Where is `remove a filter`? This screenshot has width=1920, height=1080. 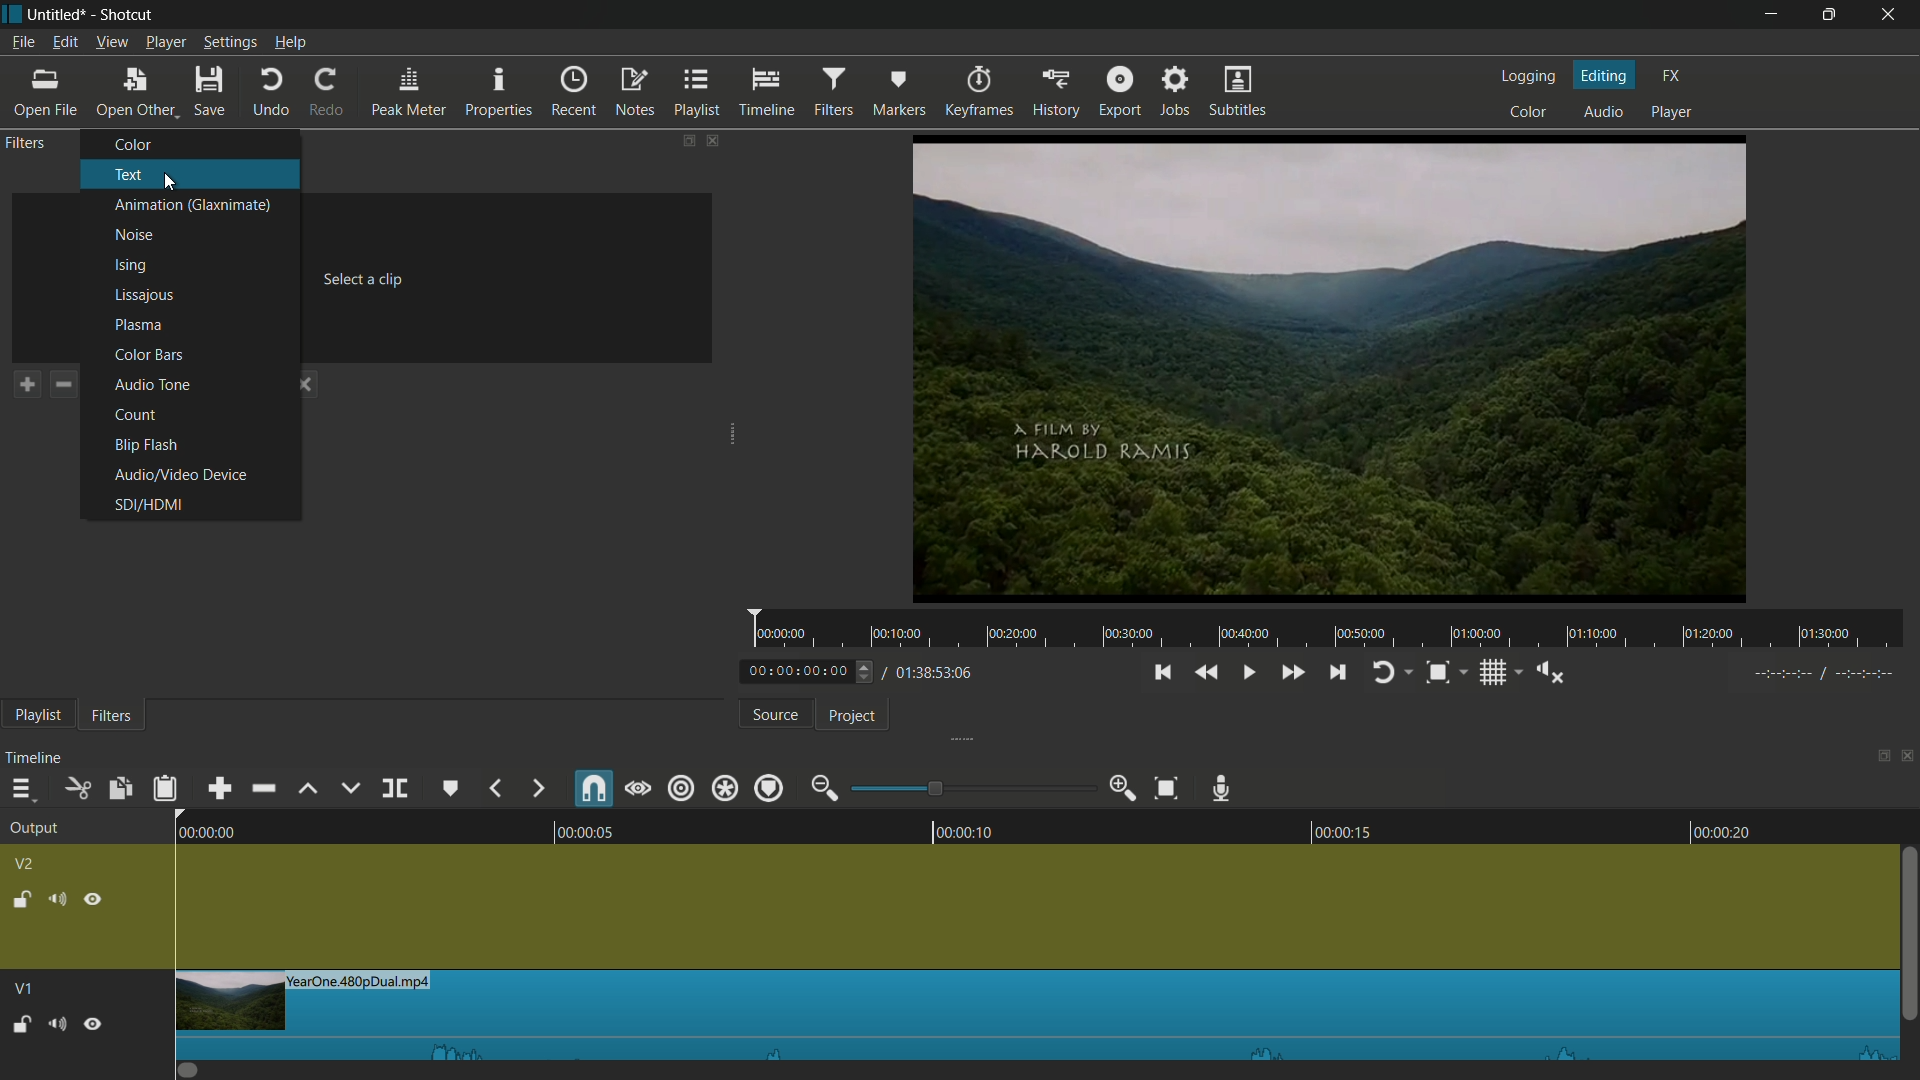
remove a filter is located at coordinates (64, 384).